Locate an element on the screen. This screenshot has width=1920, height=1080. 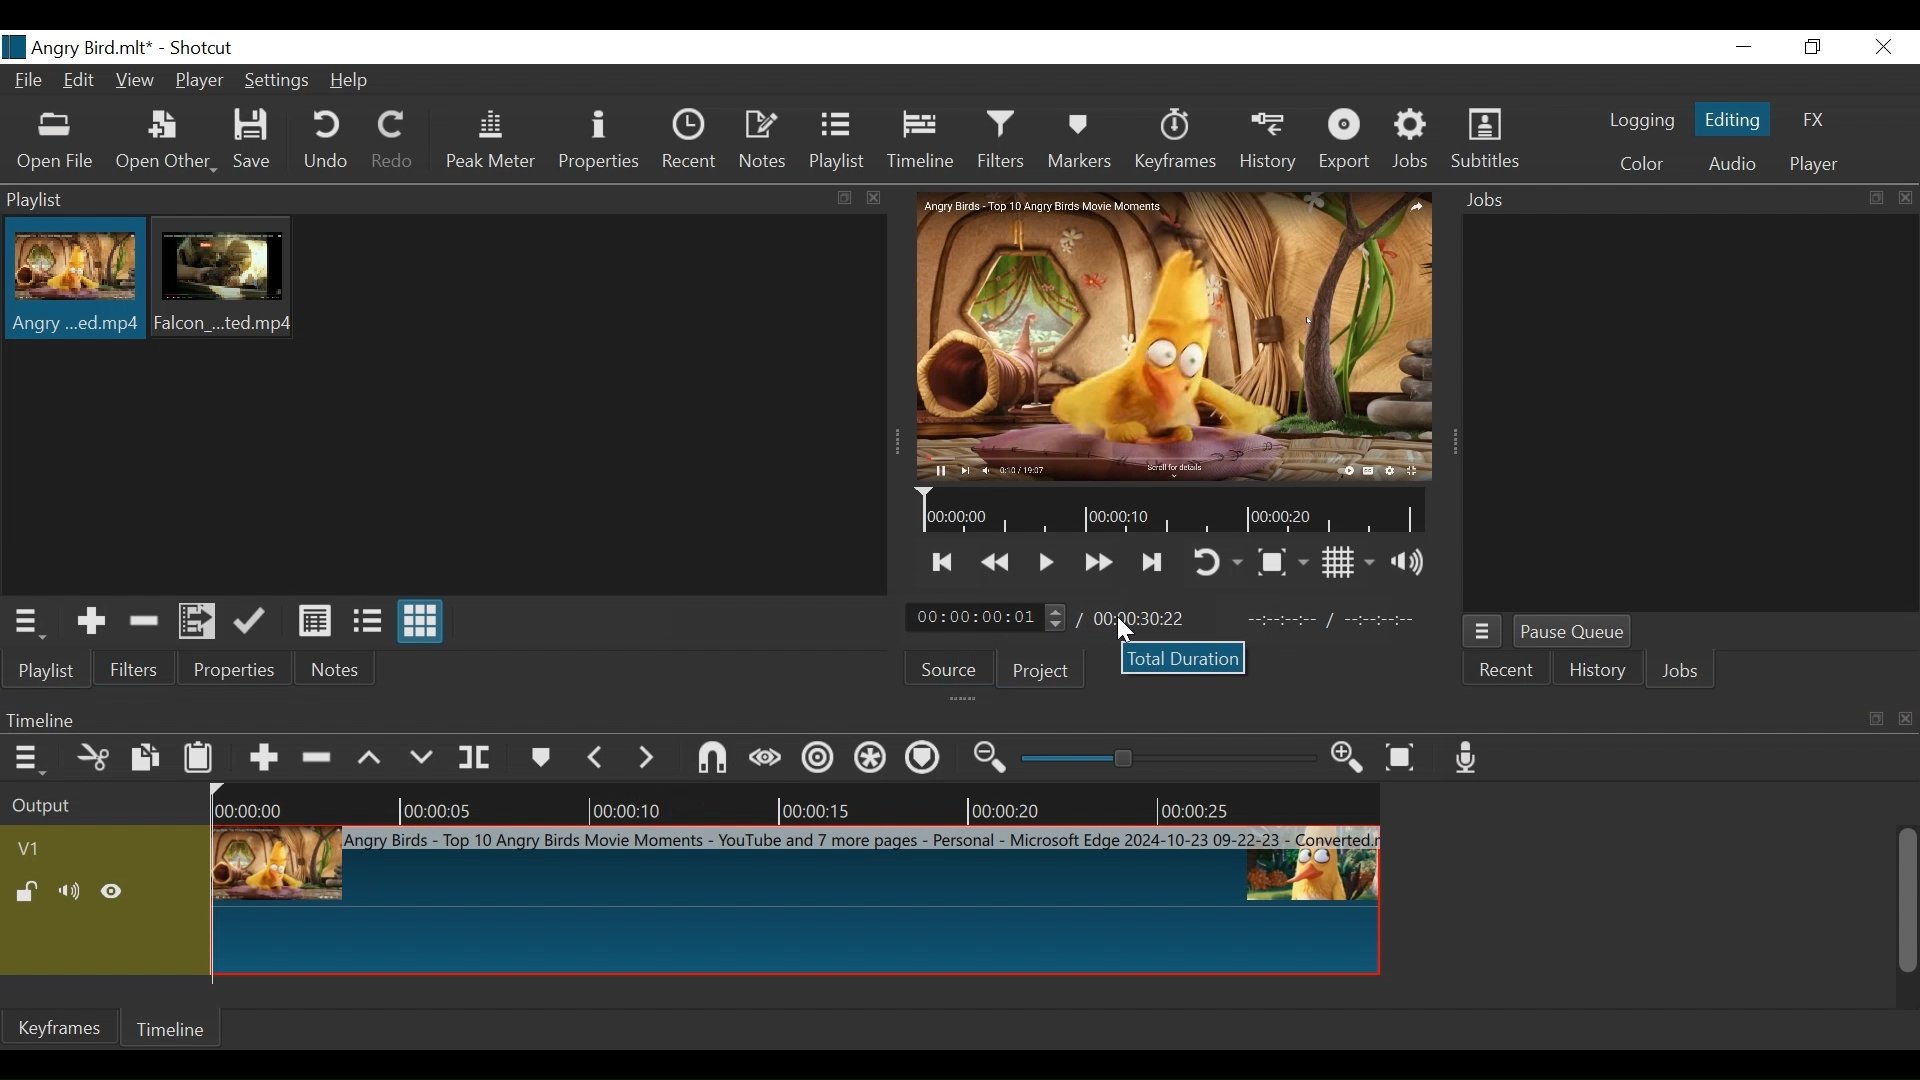
File is located at coordinates (27, 82).